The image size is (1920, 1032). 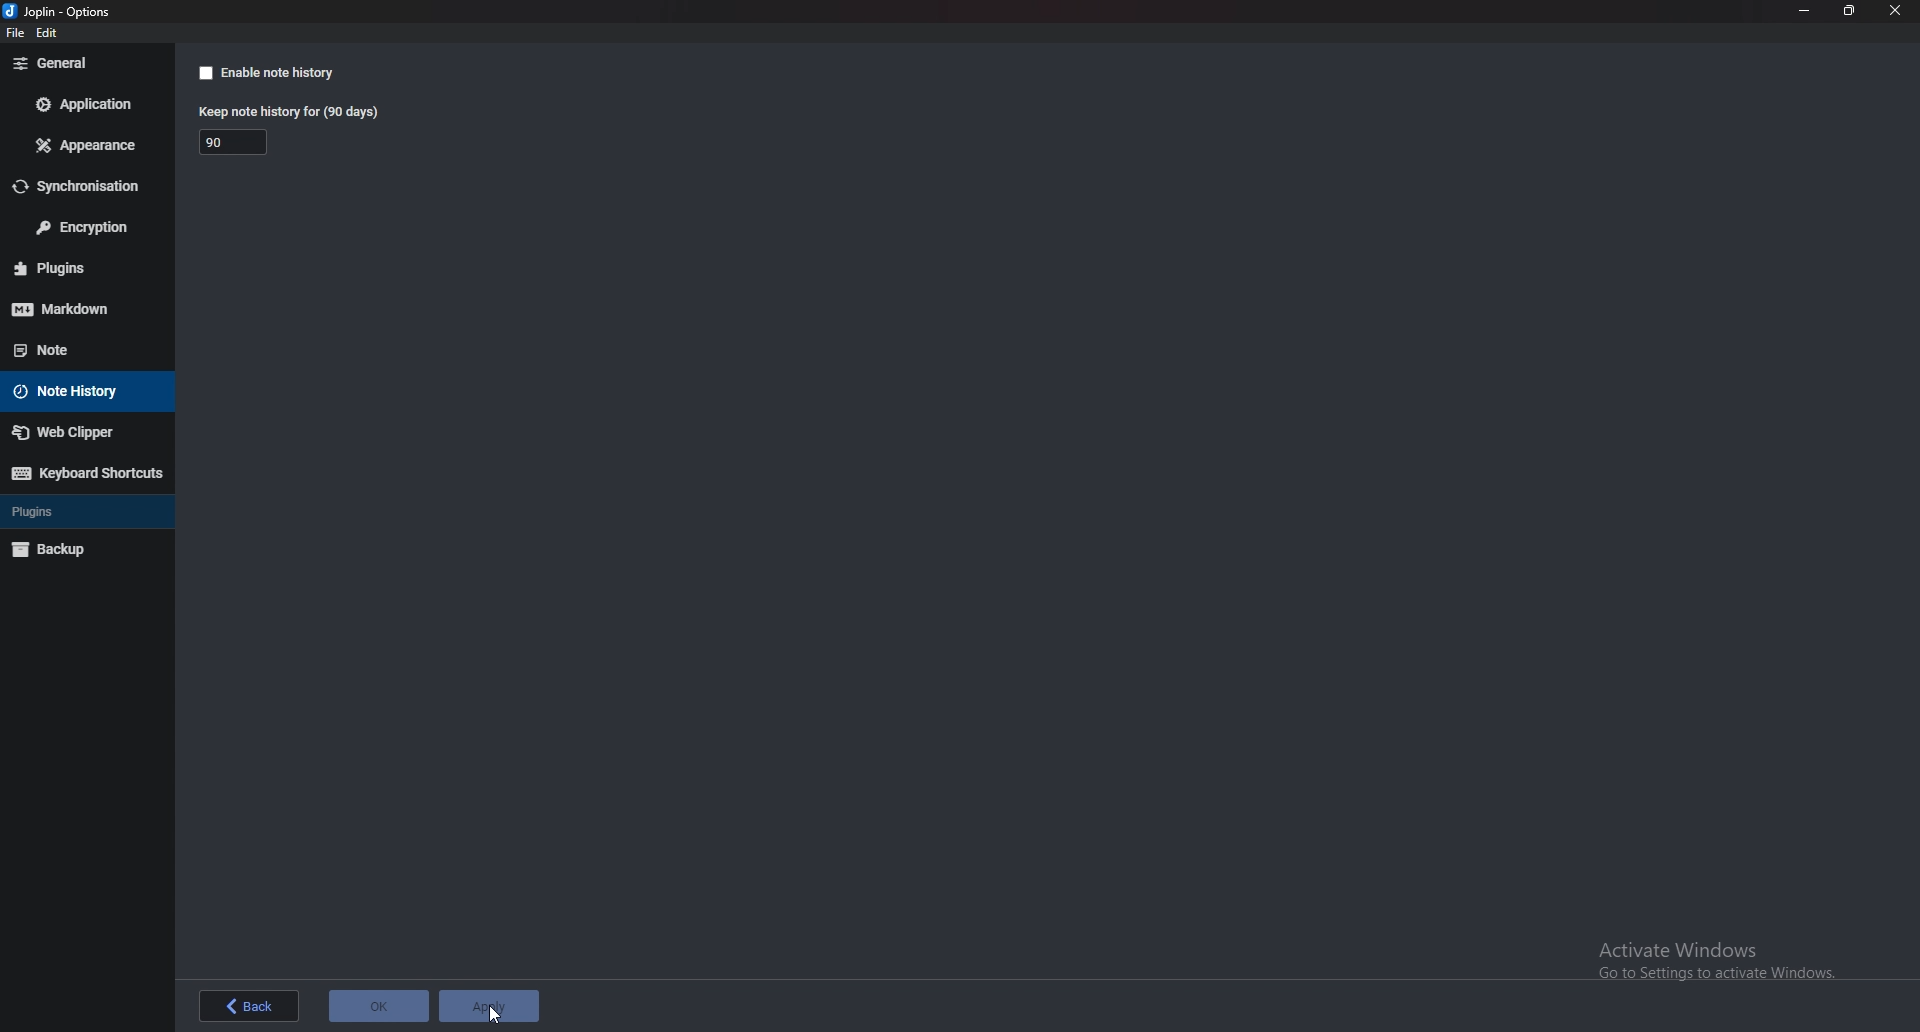 What do you see at coordinates (80, 511) in the screenshot?
I see `Plugins` at bounding box center [80, 511].